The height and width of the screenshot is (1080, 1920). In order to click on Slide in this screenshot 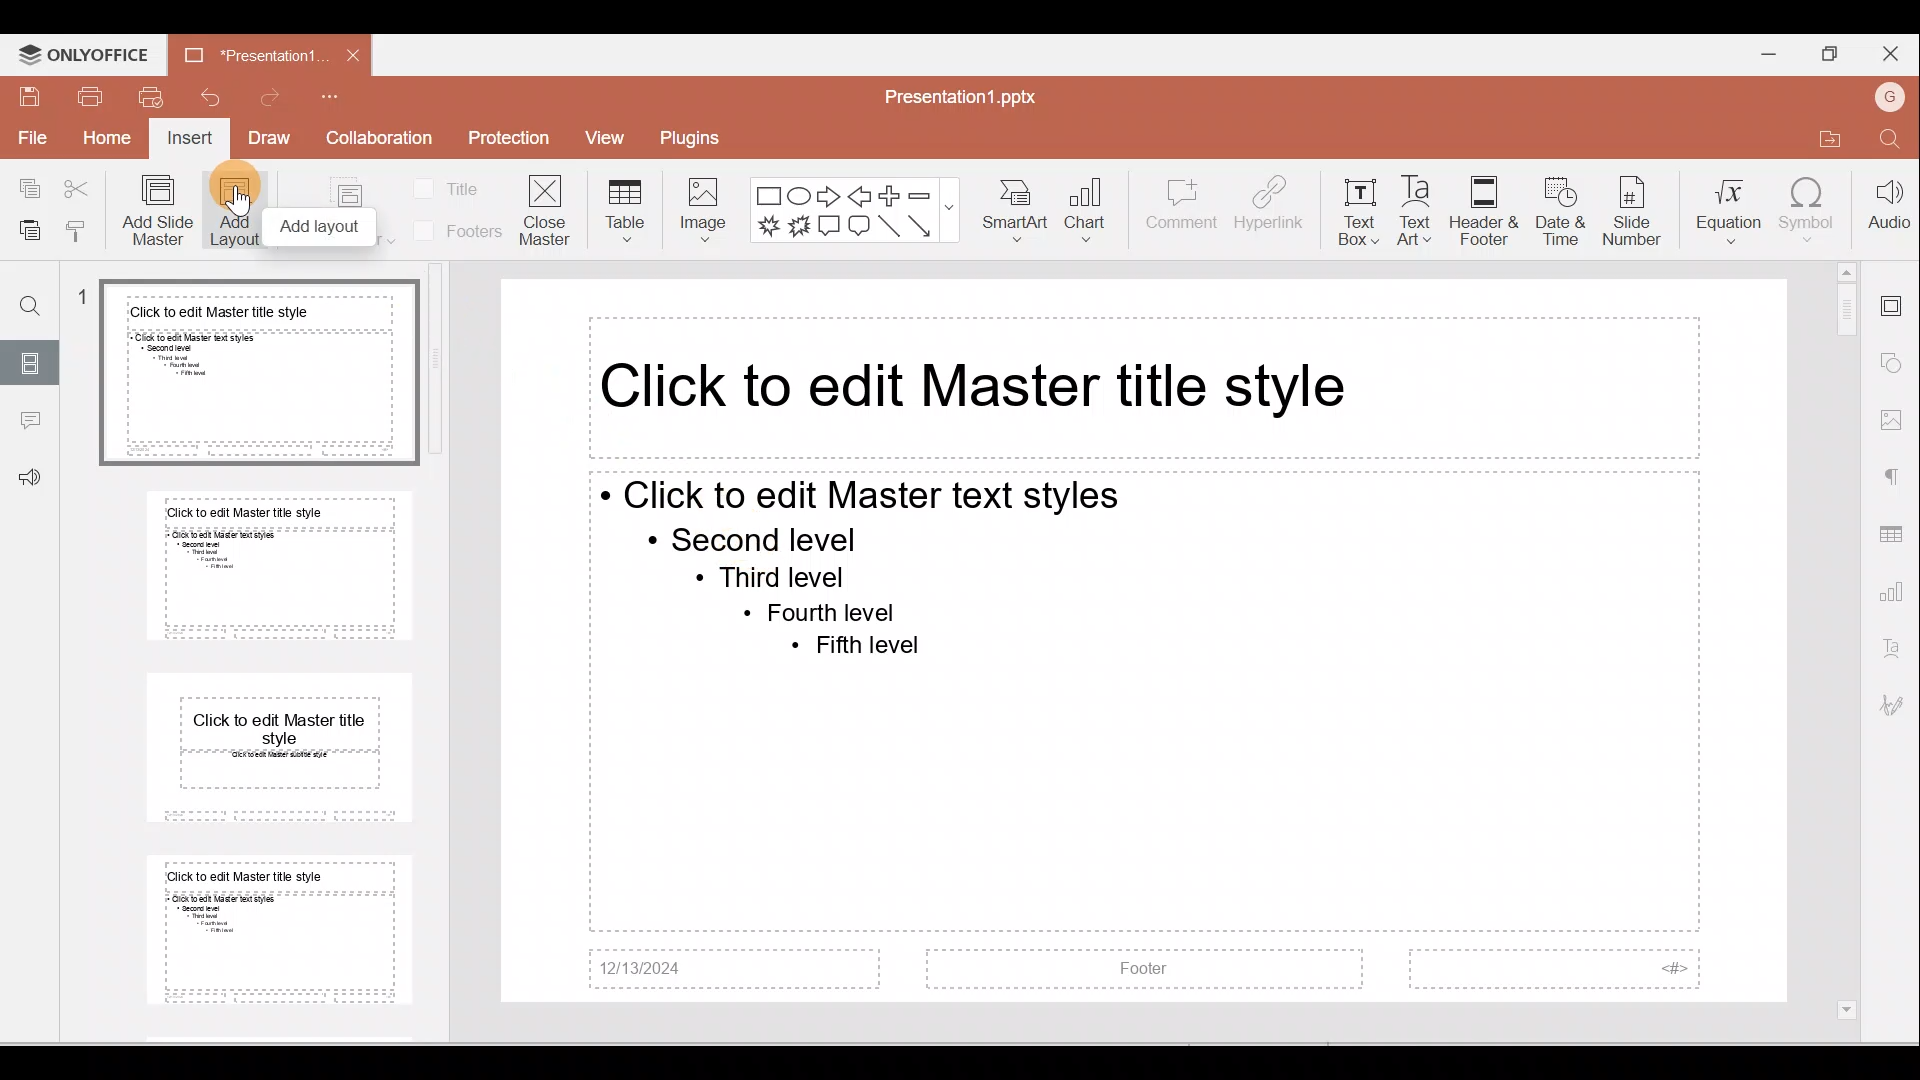, I will do `click(32, 361)`.